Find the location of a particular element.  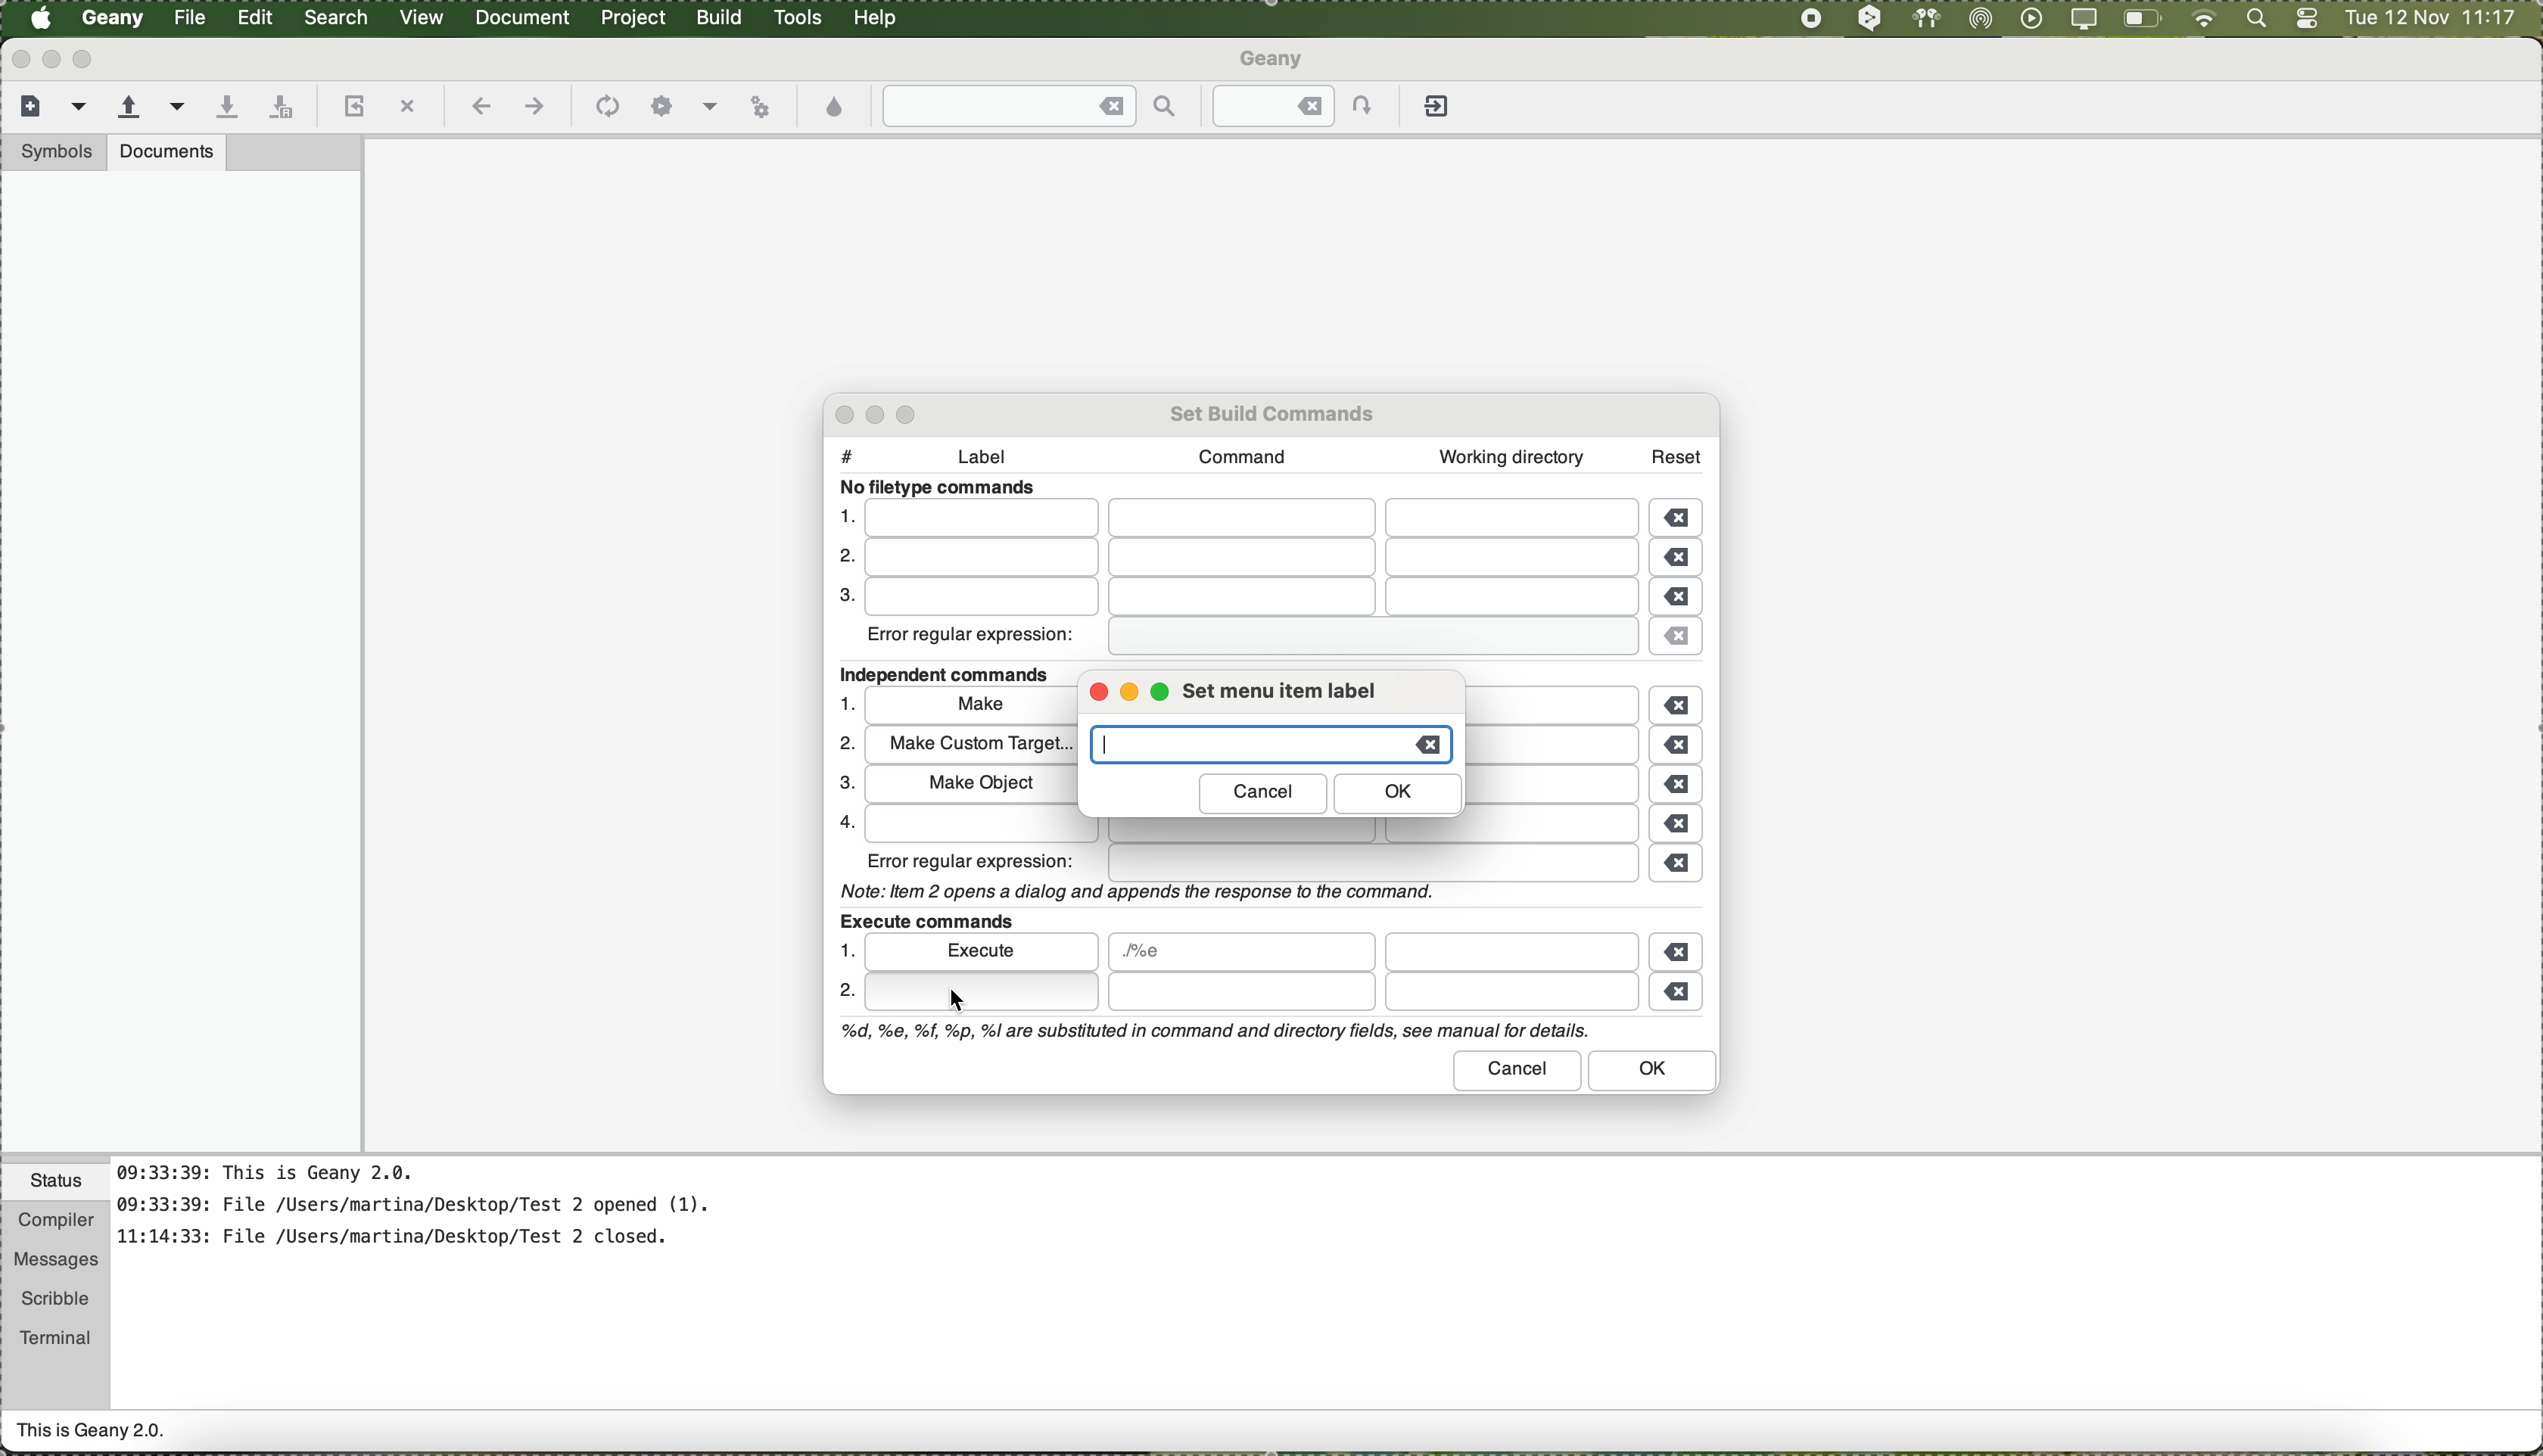

file is located at coordinates (1373, 864).